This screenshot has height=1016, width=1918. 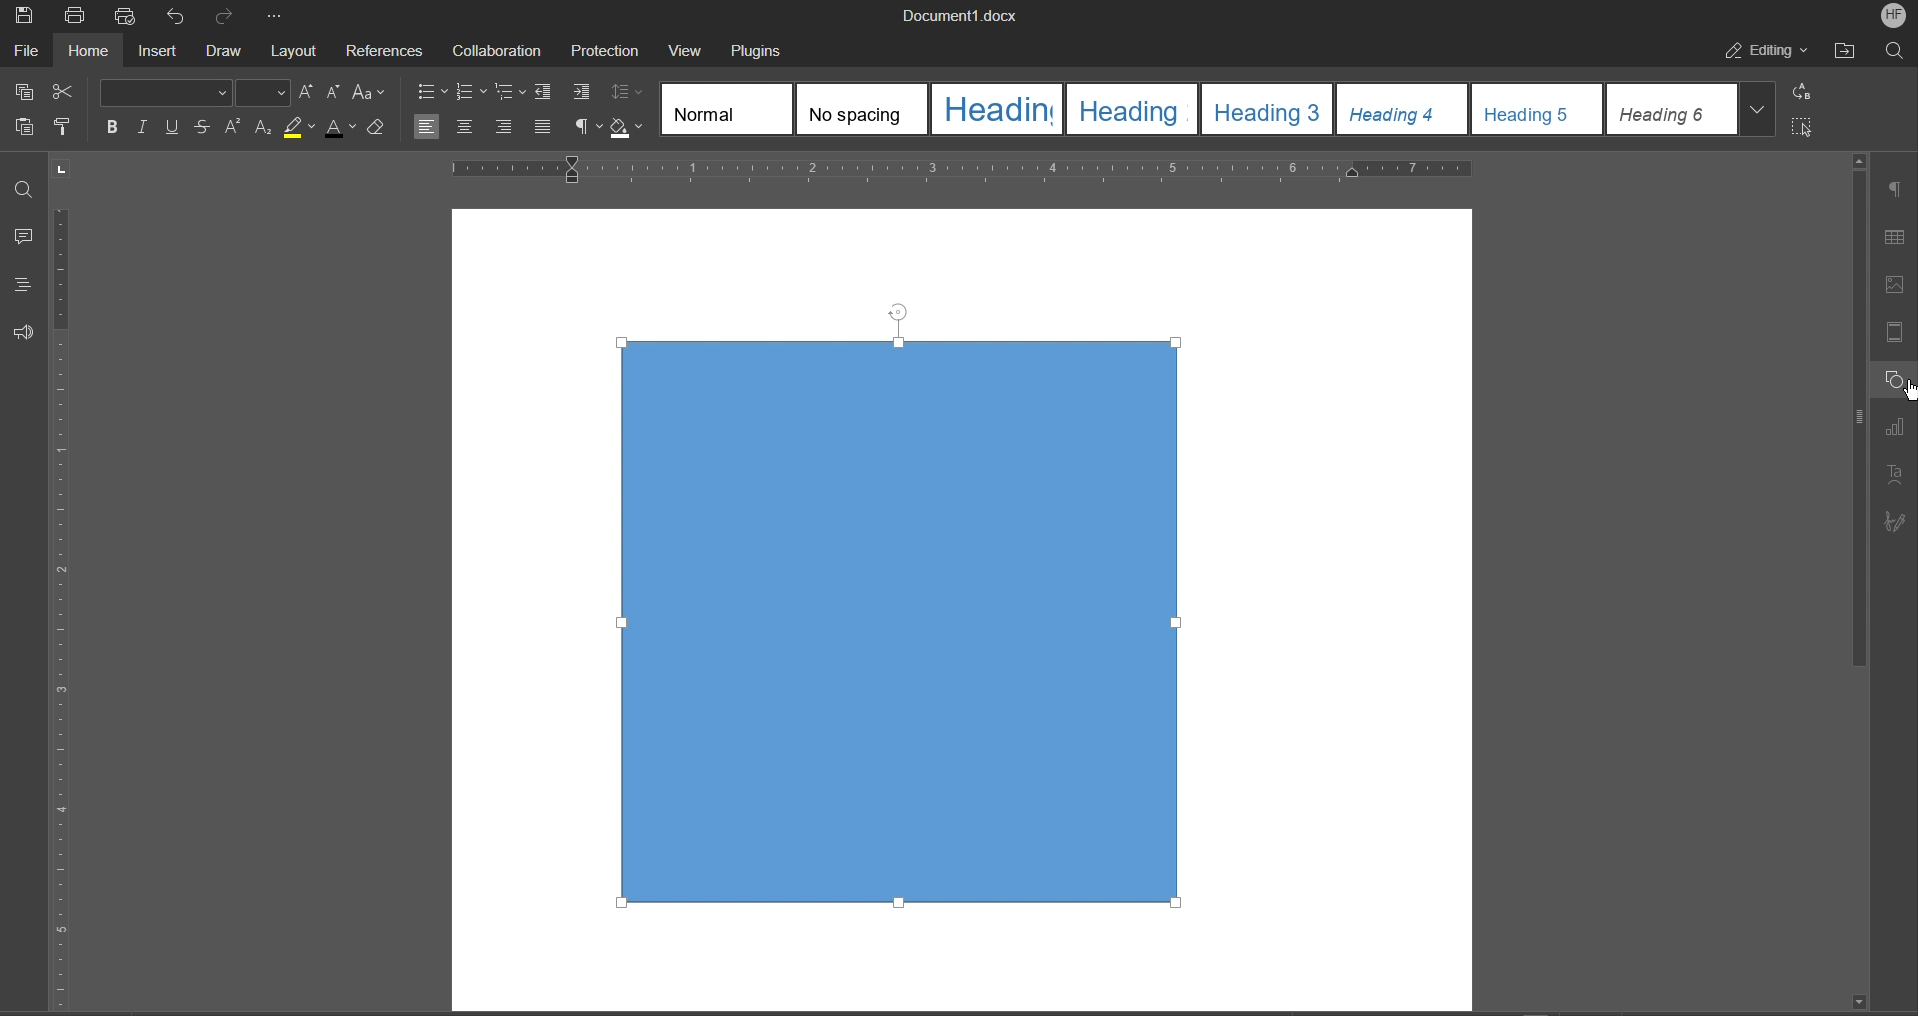 I want to click on Italics, so click(x=145, y=127).